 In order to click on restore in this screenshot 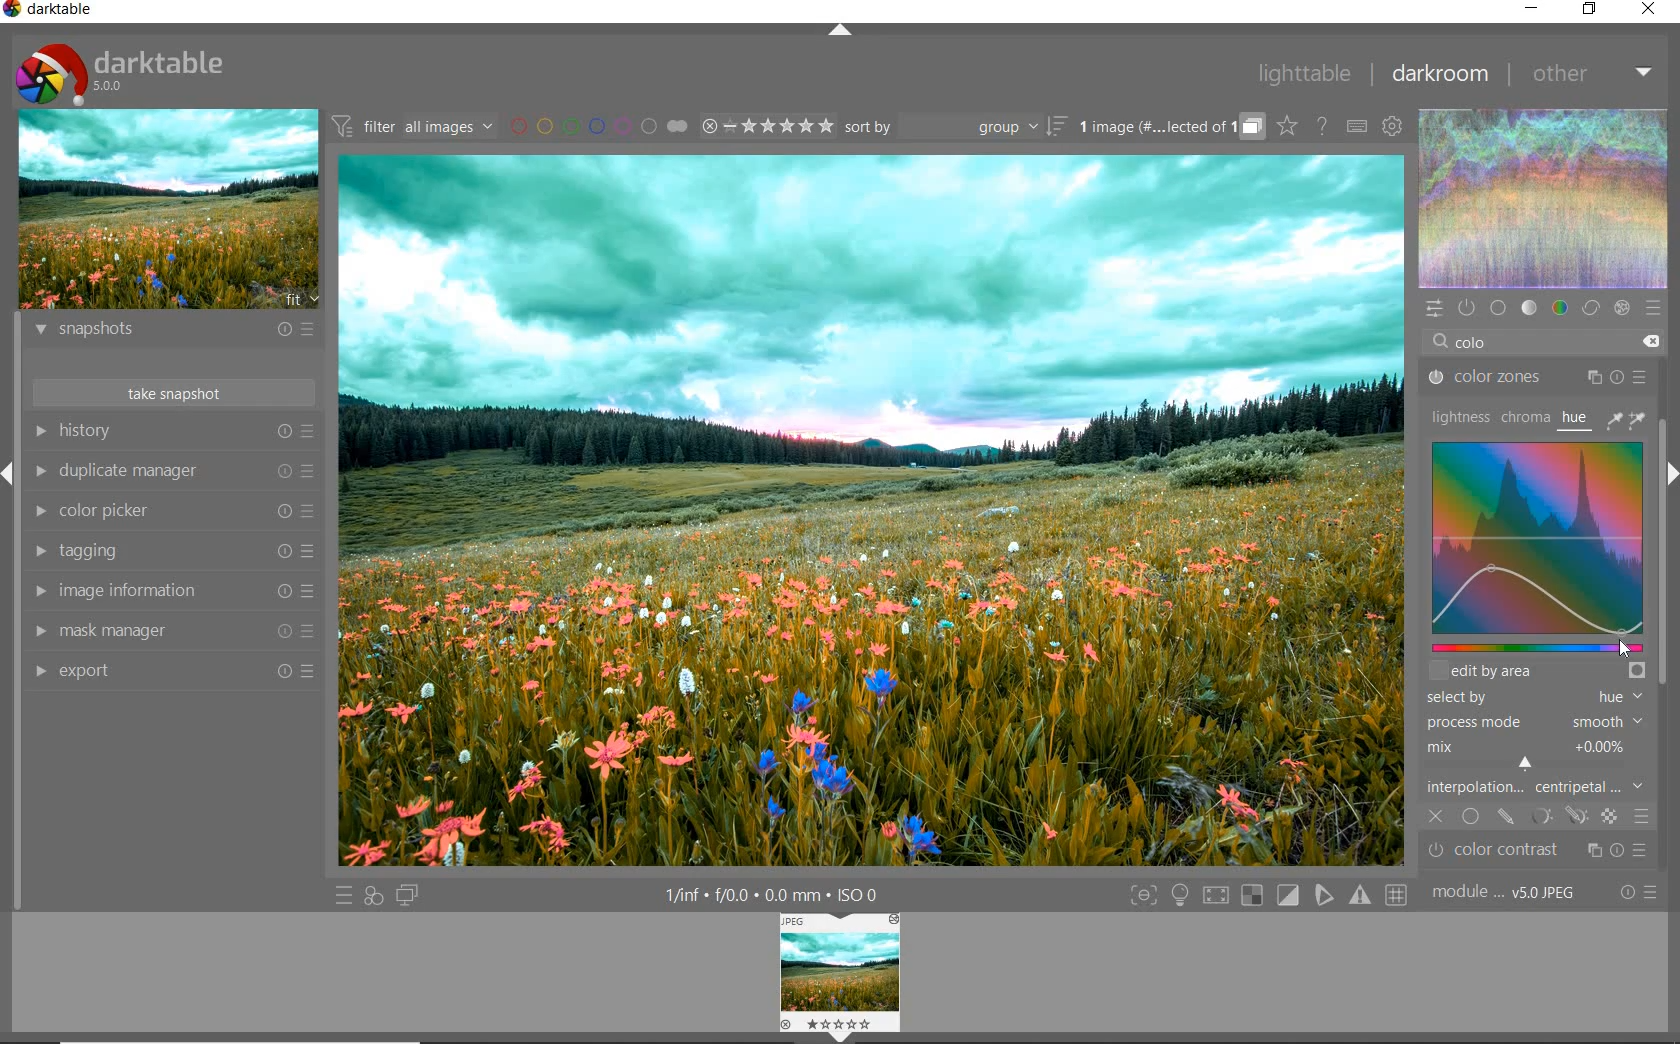, I will do `click(1592, 10)`.